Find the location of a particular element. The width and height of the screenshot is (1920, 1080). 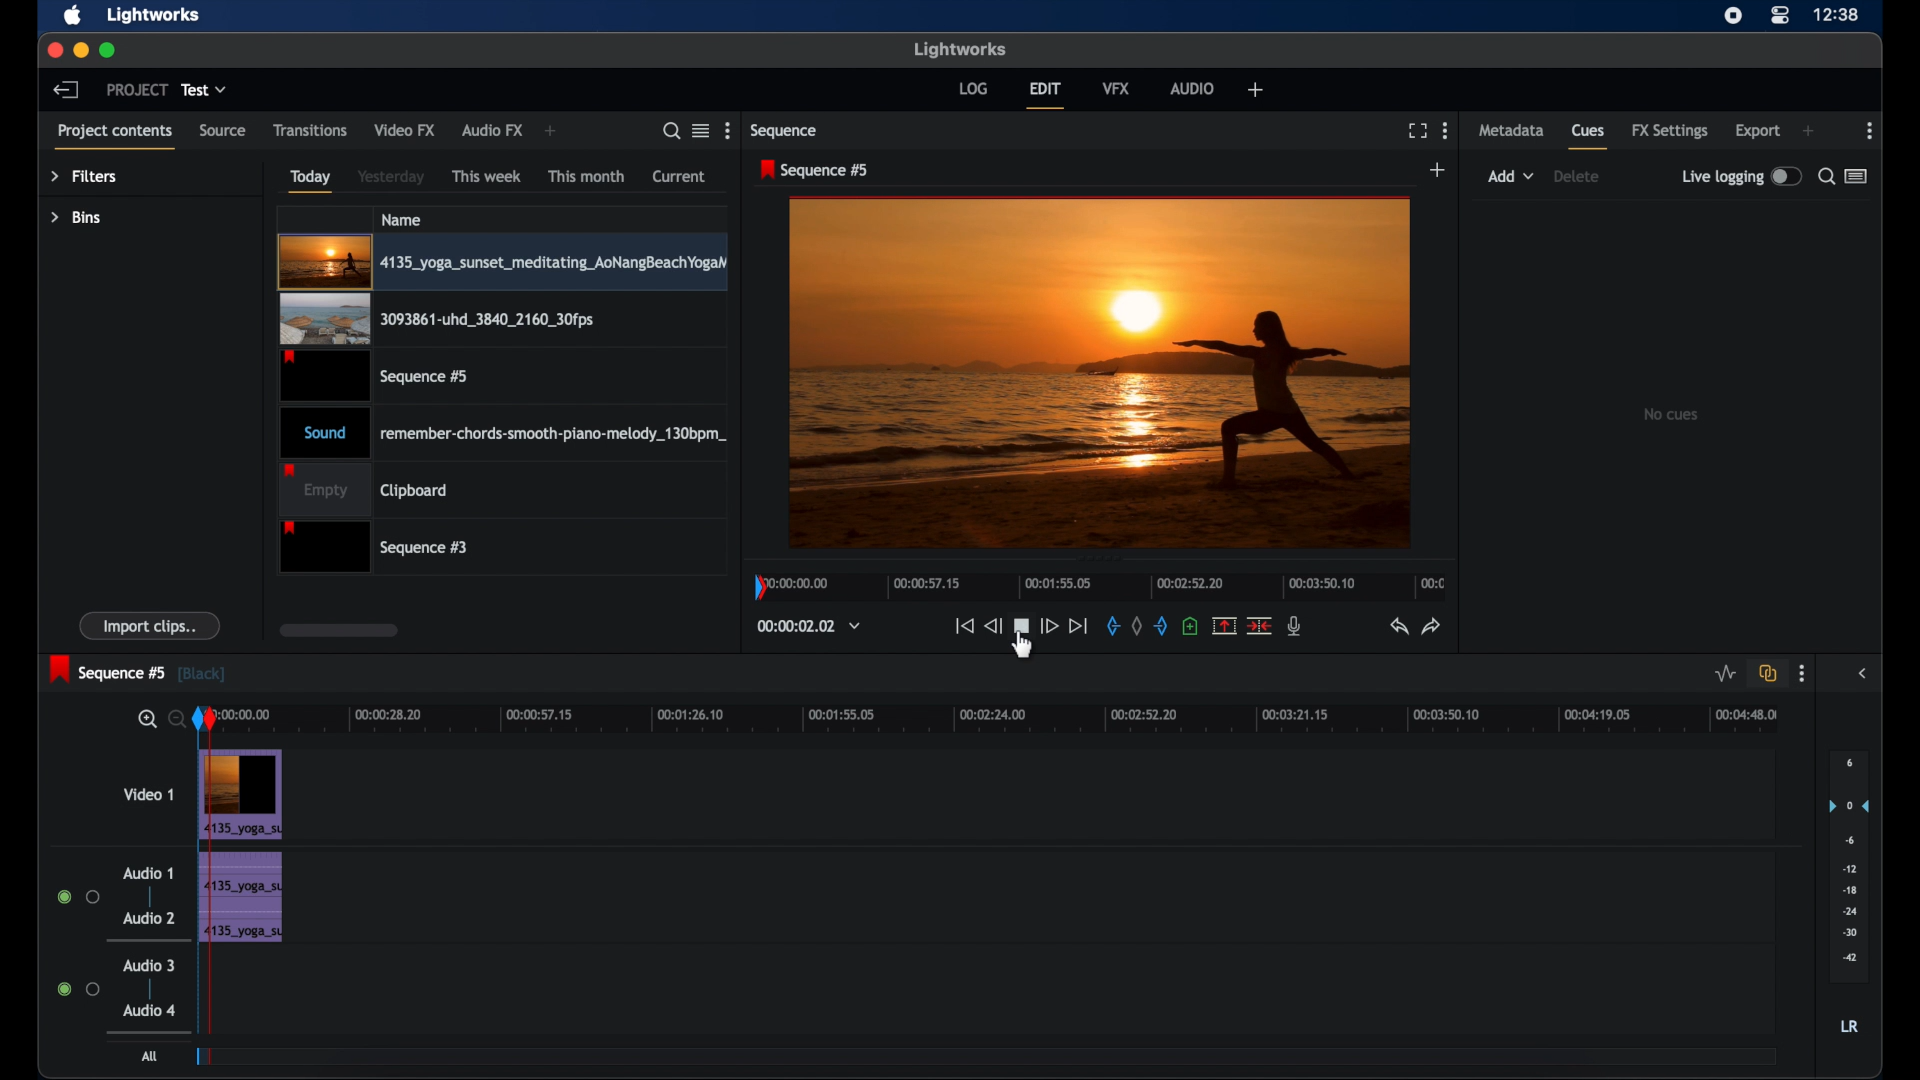

sequence is located at coordinates (138, 669).